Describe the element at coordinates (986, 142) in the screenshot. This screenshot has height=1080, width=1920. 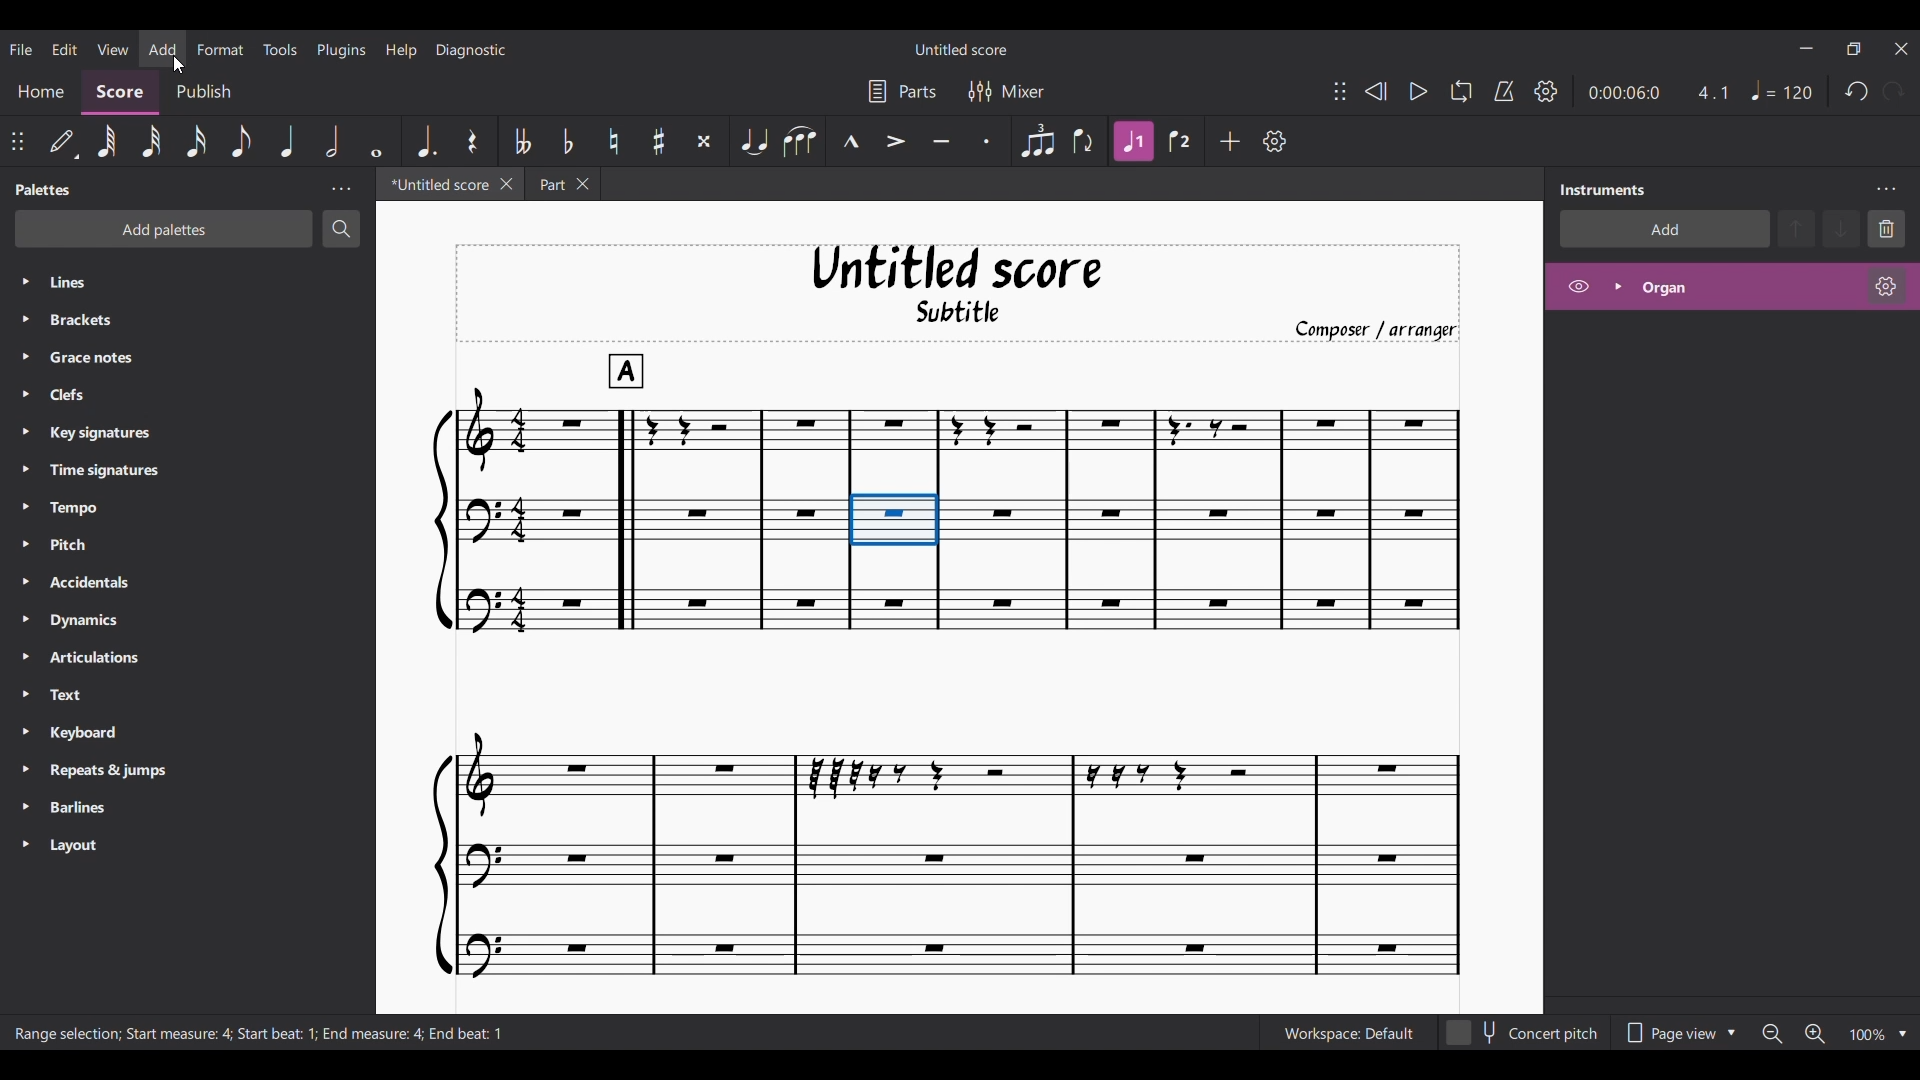
I see `Staccato` at that location.